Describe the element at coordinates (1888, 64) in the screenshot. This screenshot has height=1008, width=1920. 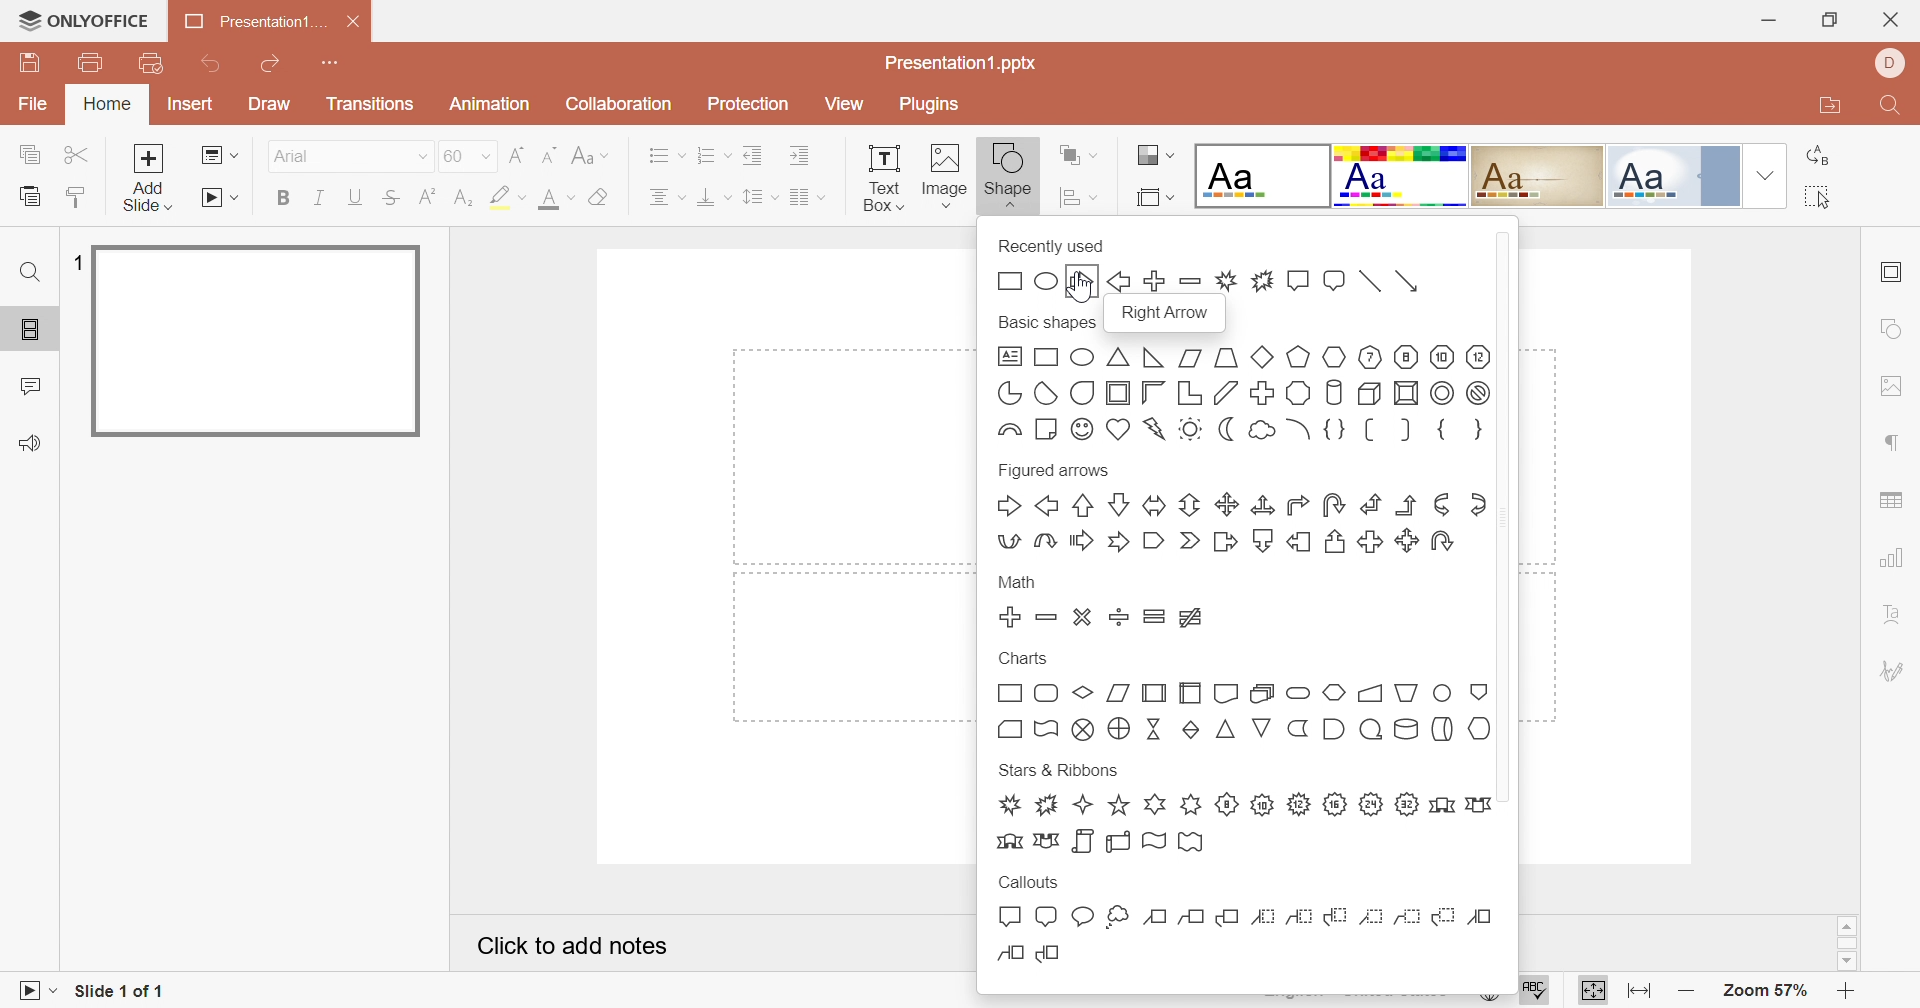
I see `DELL` at that location.